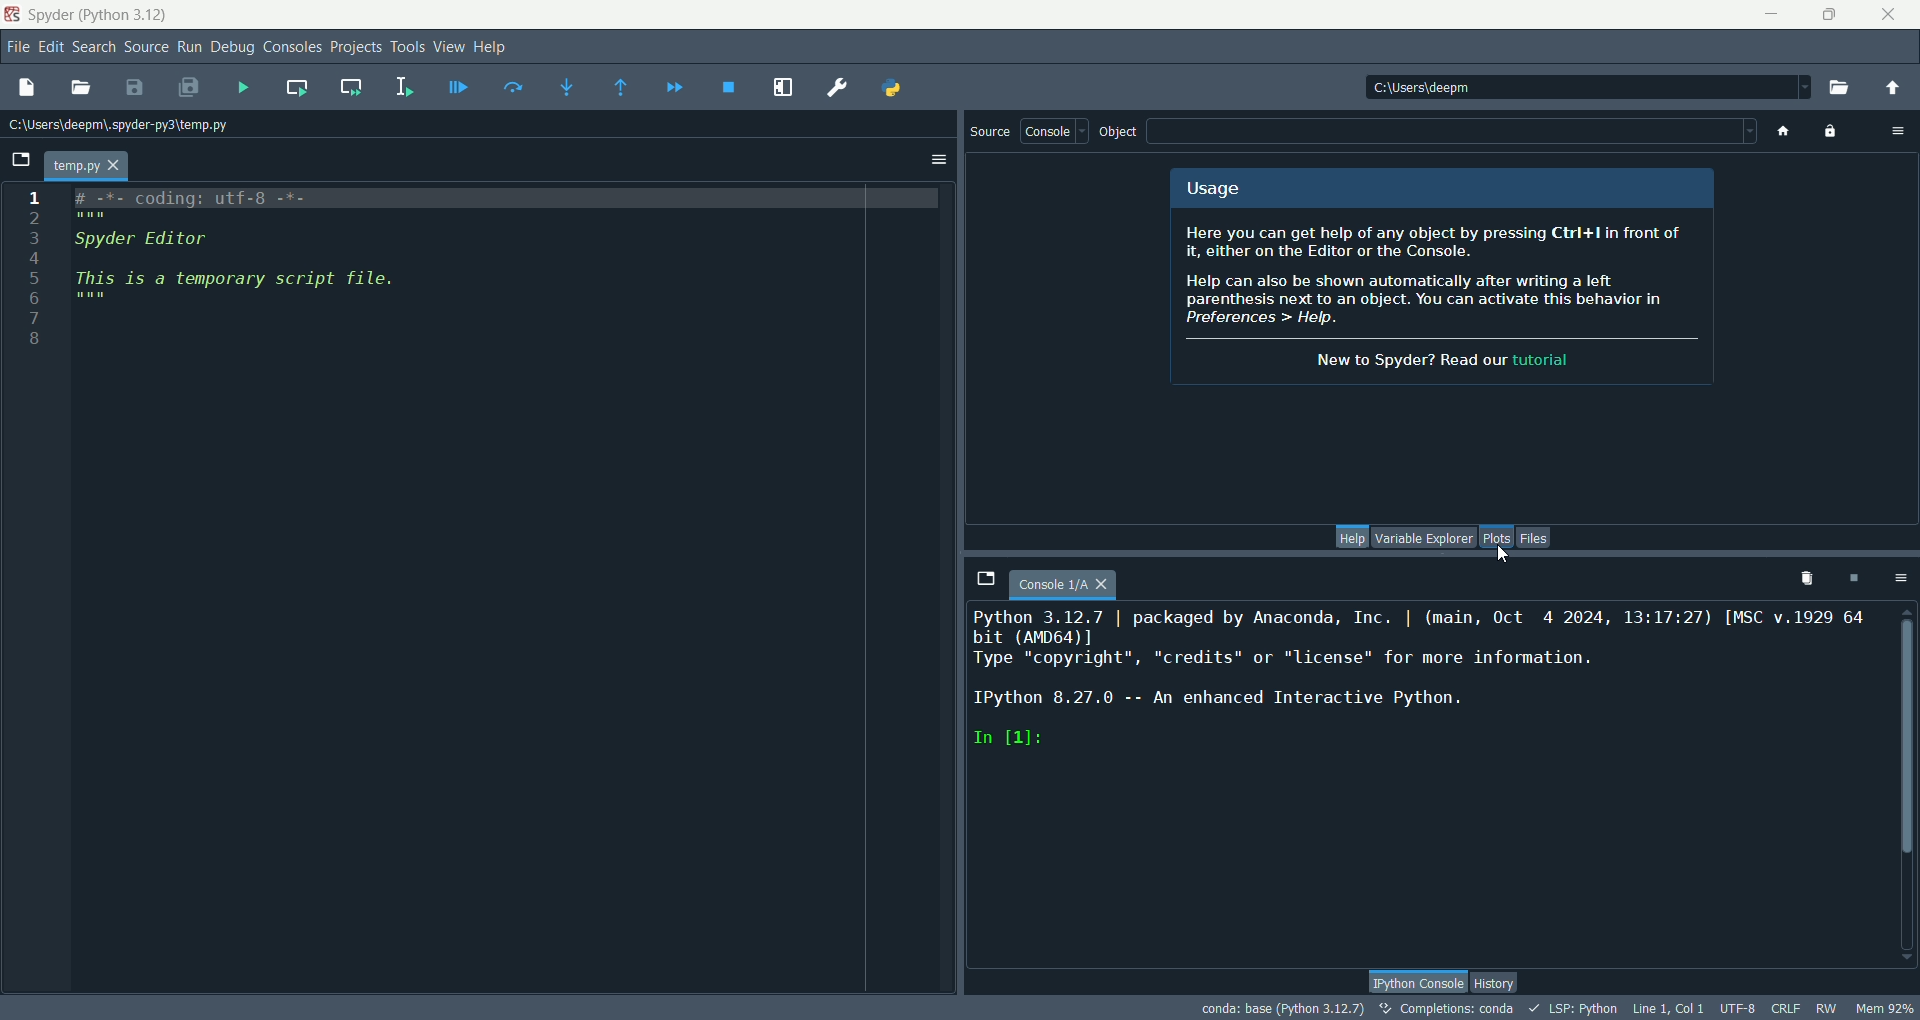 The height and width of the screenshot is (1020, 1920). What do you see at coordinates (1883, 1006) in the screenshot?
I see `Mem` at bounding box center [1883, 1006].